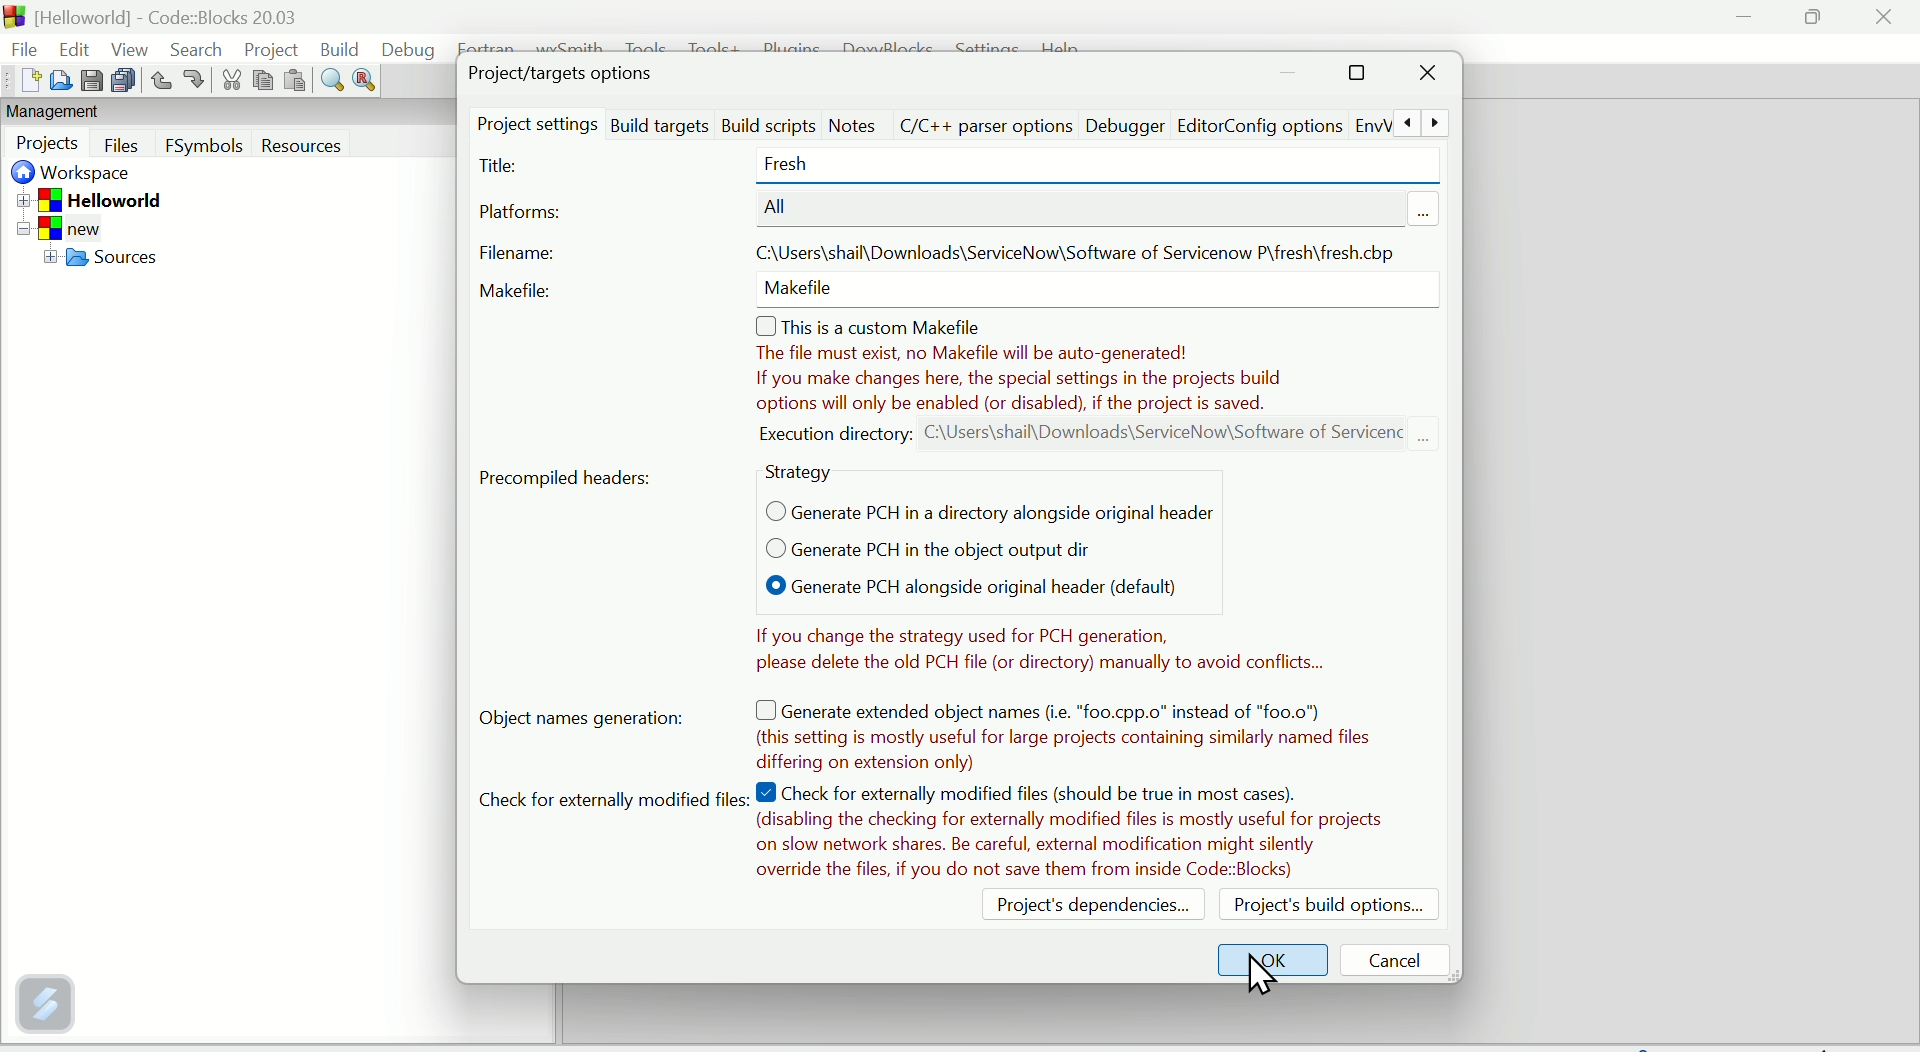  Describe the element at coordinates (205, 150) in the screenshot. I see `F symbols` at that location.